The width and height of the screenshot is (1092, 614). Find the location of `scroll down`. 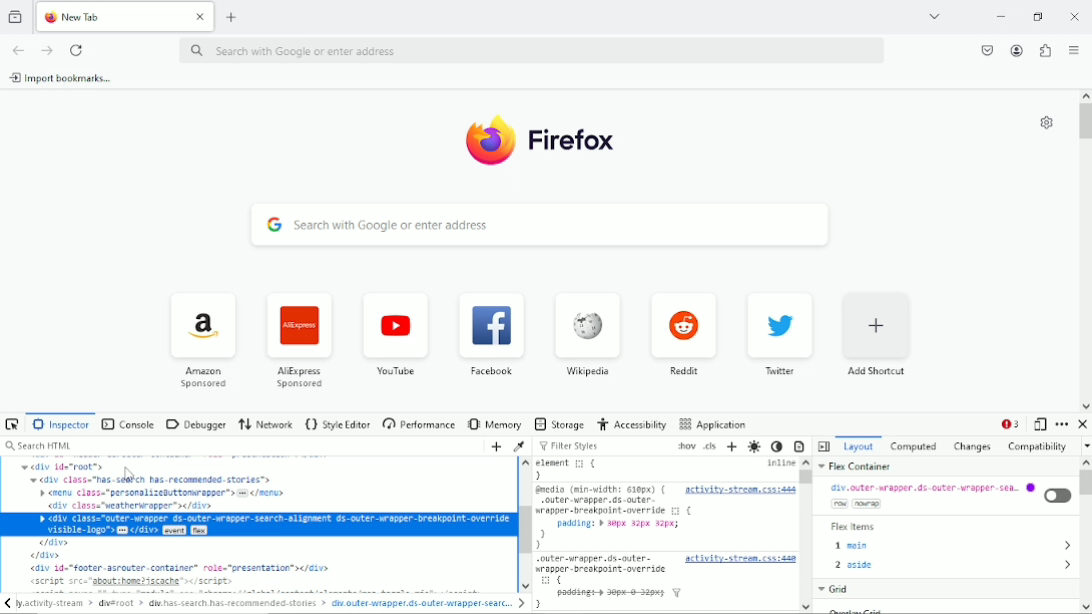

scroll down is located at coordinates (1085, 404).